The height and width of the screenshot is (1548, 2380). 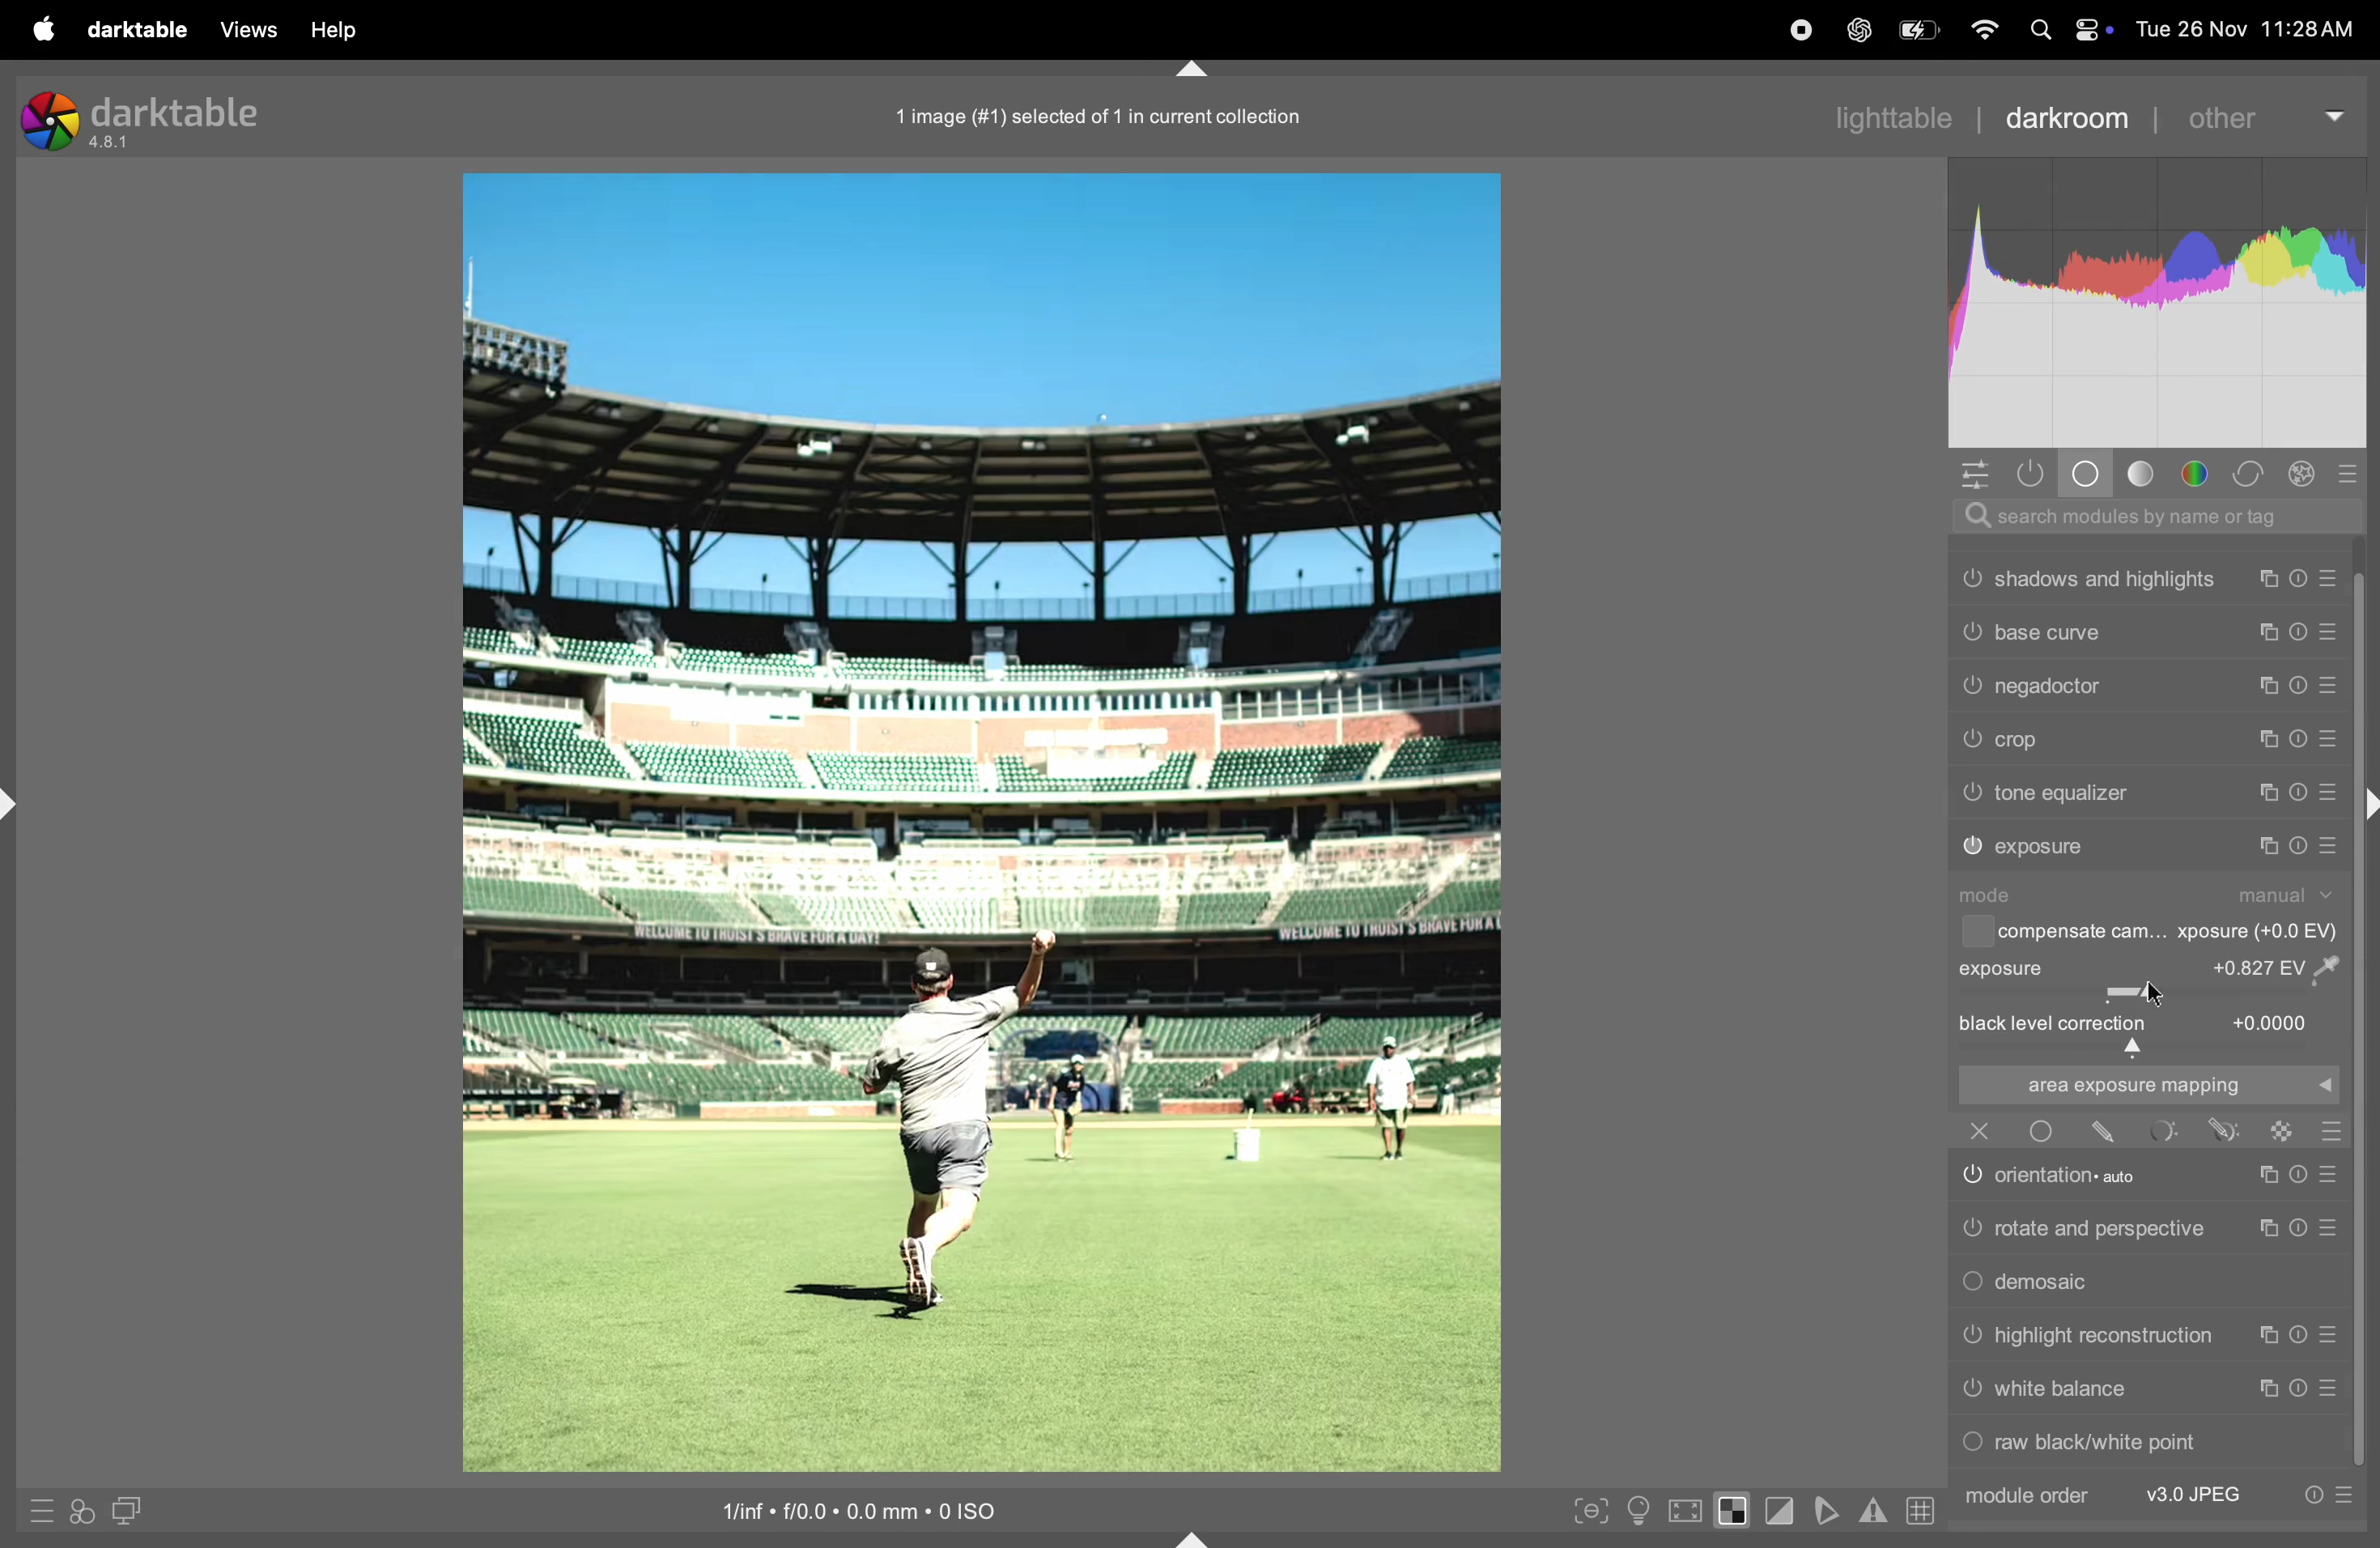 What do you see at coordinates (1735, 1510) in the screenshot?
I see `toggle indication expression high exposure` at bounding box center [1735, 1510].